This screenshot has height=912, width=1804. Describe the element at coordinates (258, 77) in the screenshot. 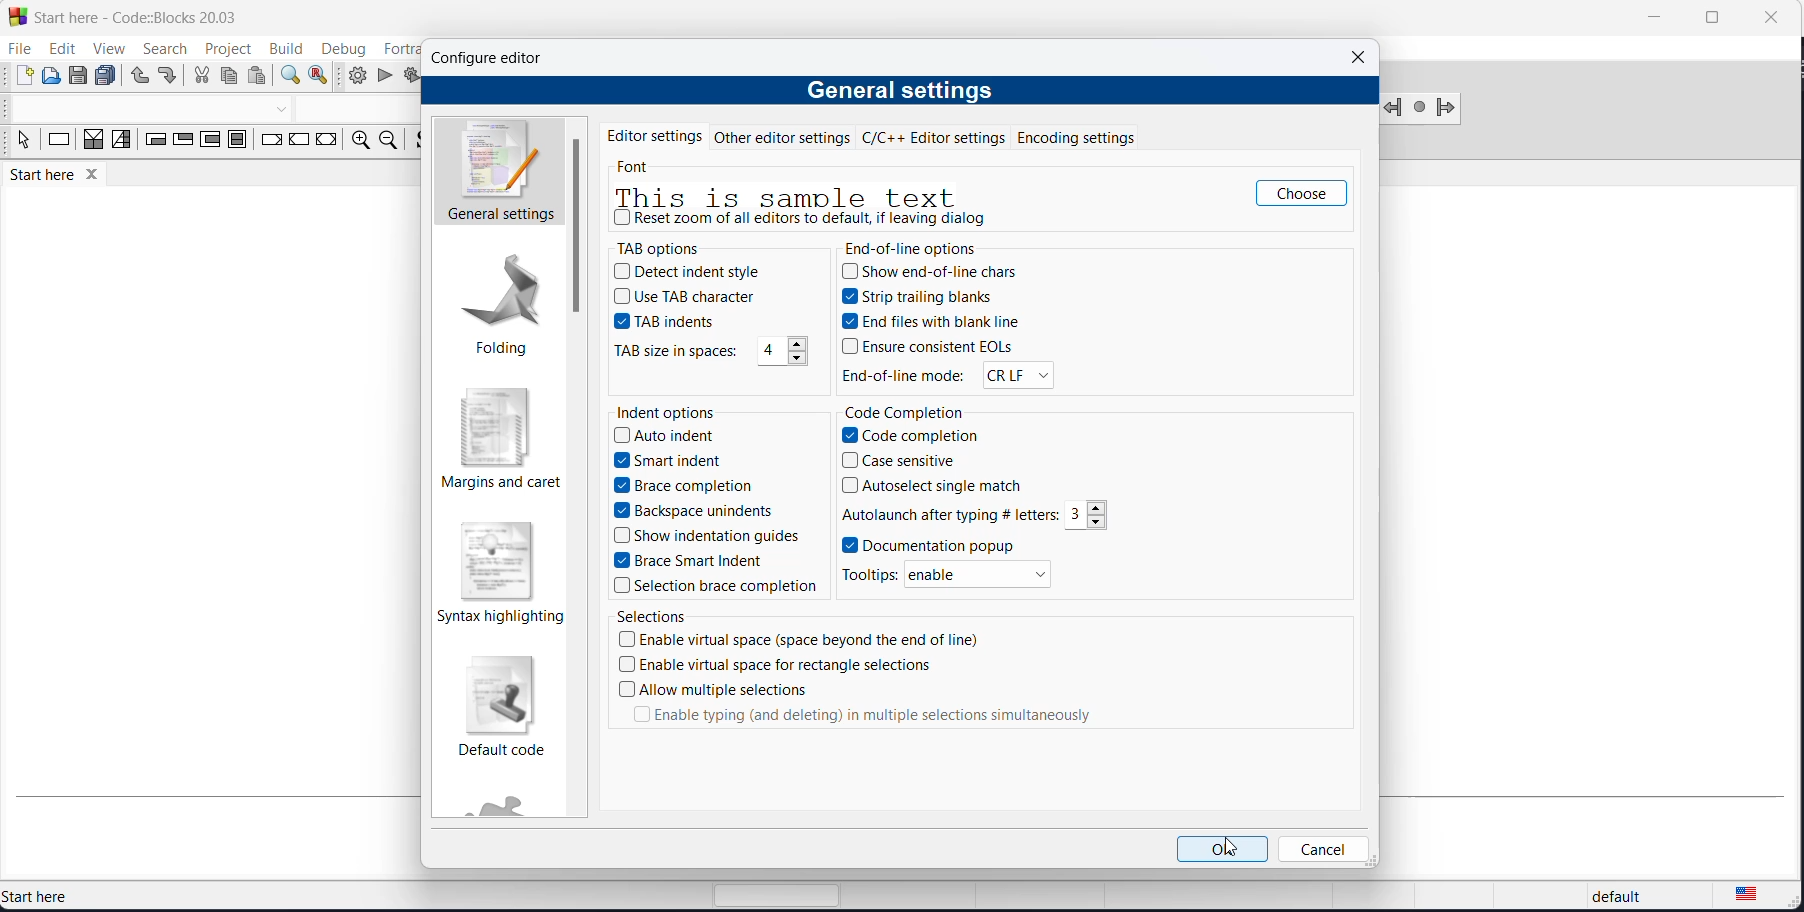

I see `paste` at that location.